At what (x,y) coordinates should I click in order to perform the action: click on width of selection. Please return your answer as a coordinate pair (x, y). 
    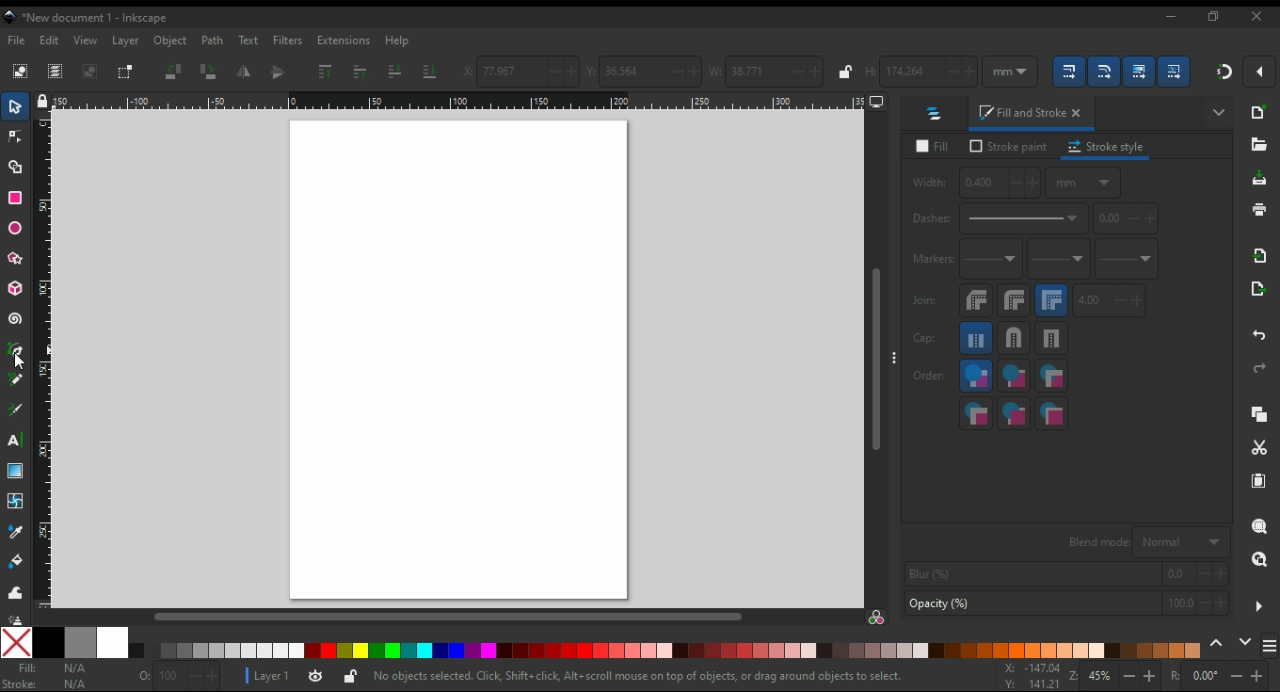
    Looking at the image, I should click on (768, 70).